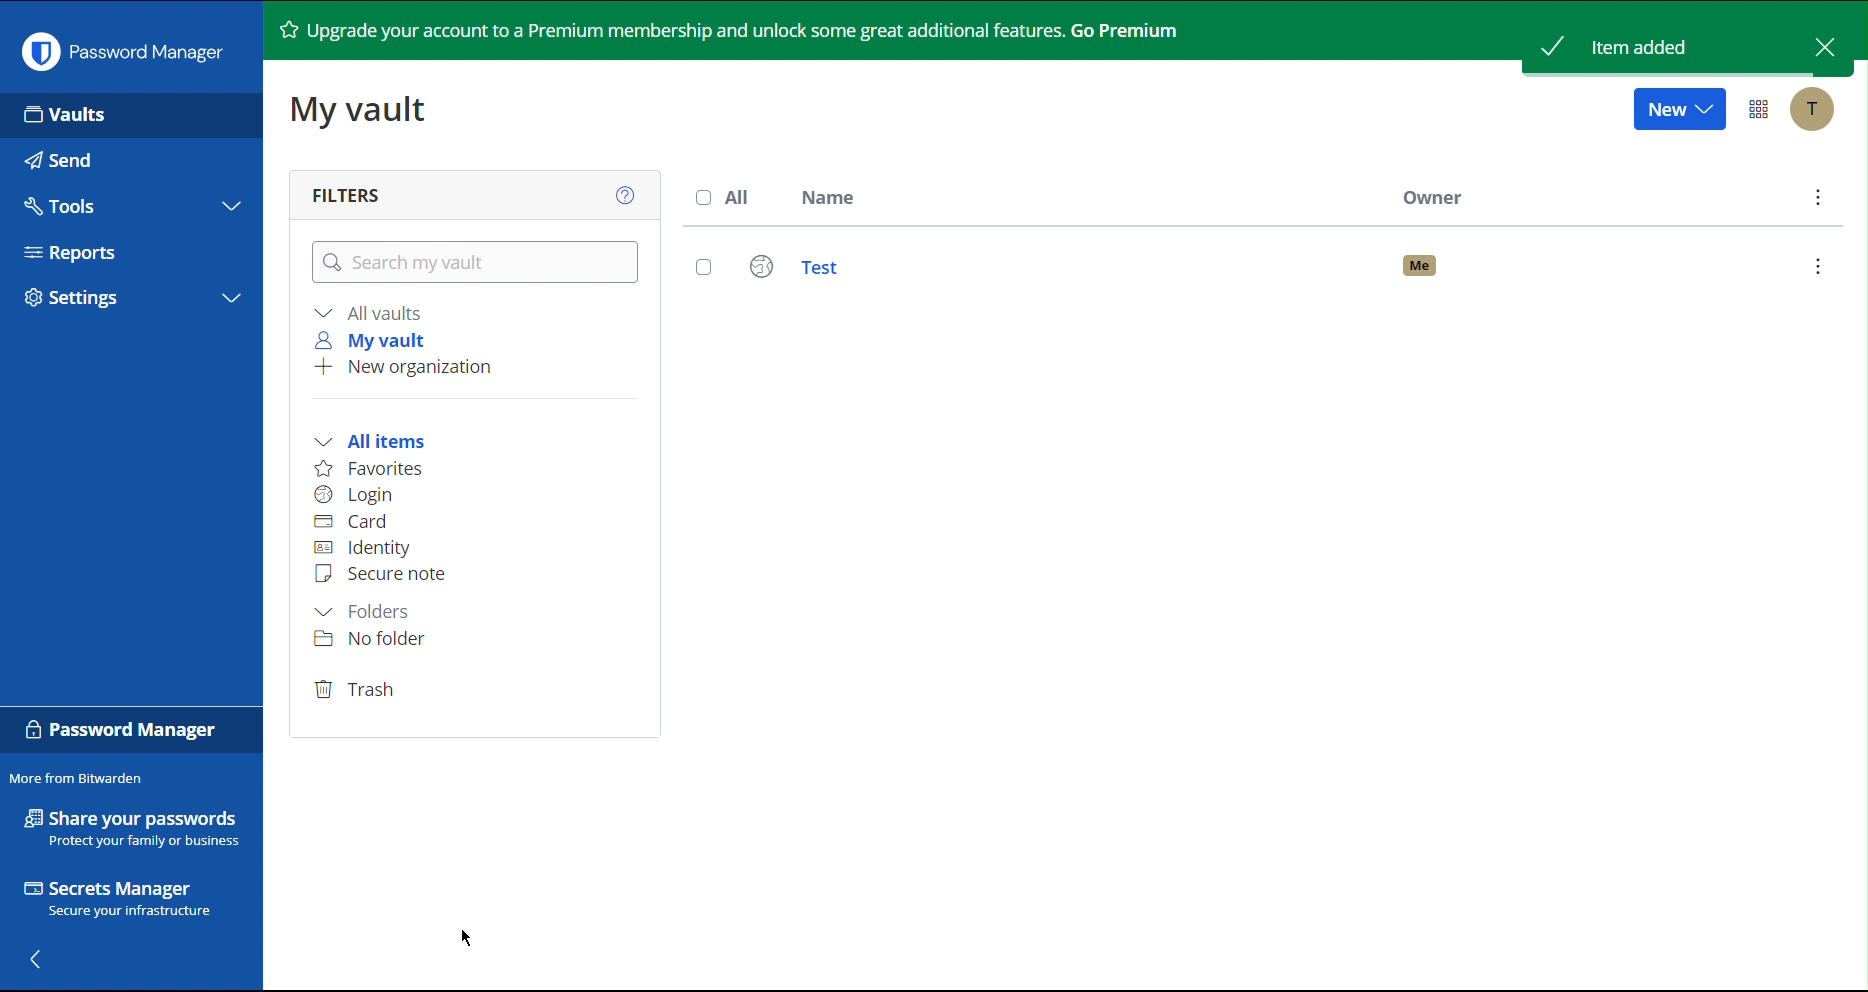 Image resolution: width=1868 pixels, height=992 pixels. I want to click on All items, so click(369, 443).